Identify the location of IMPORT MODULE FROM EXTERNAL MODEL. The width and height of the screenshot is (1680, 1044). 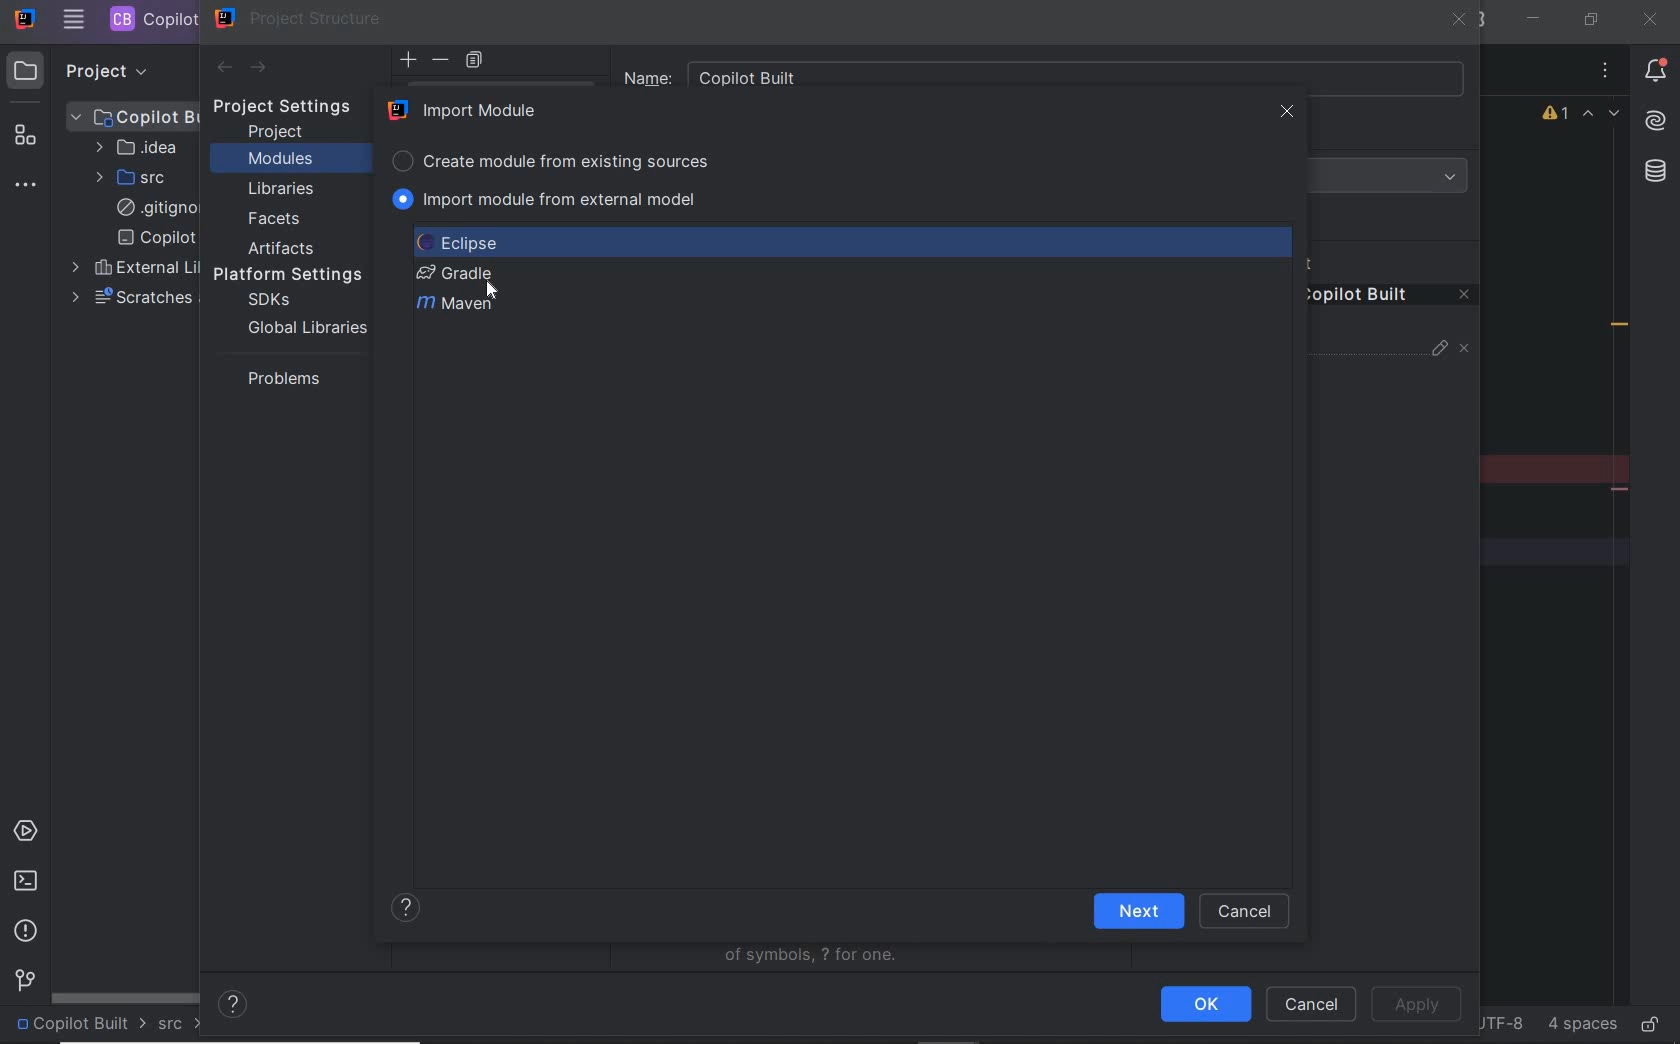
(549, 199).